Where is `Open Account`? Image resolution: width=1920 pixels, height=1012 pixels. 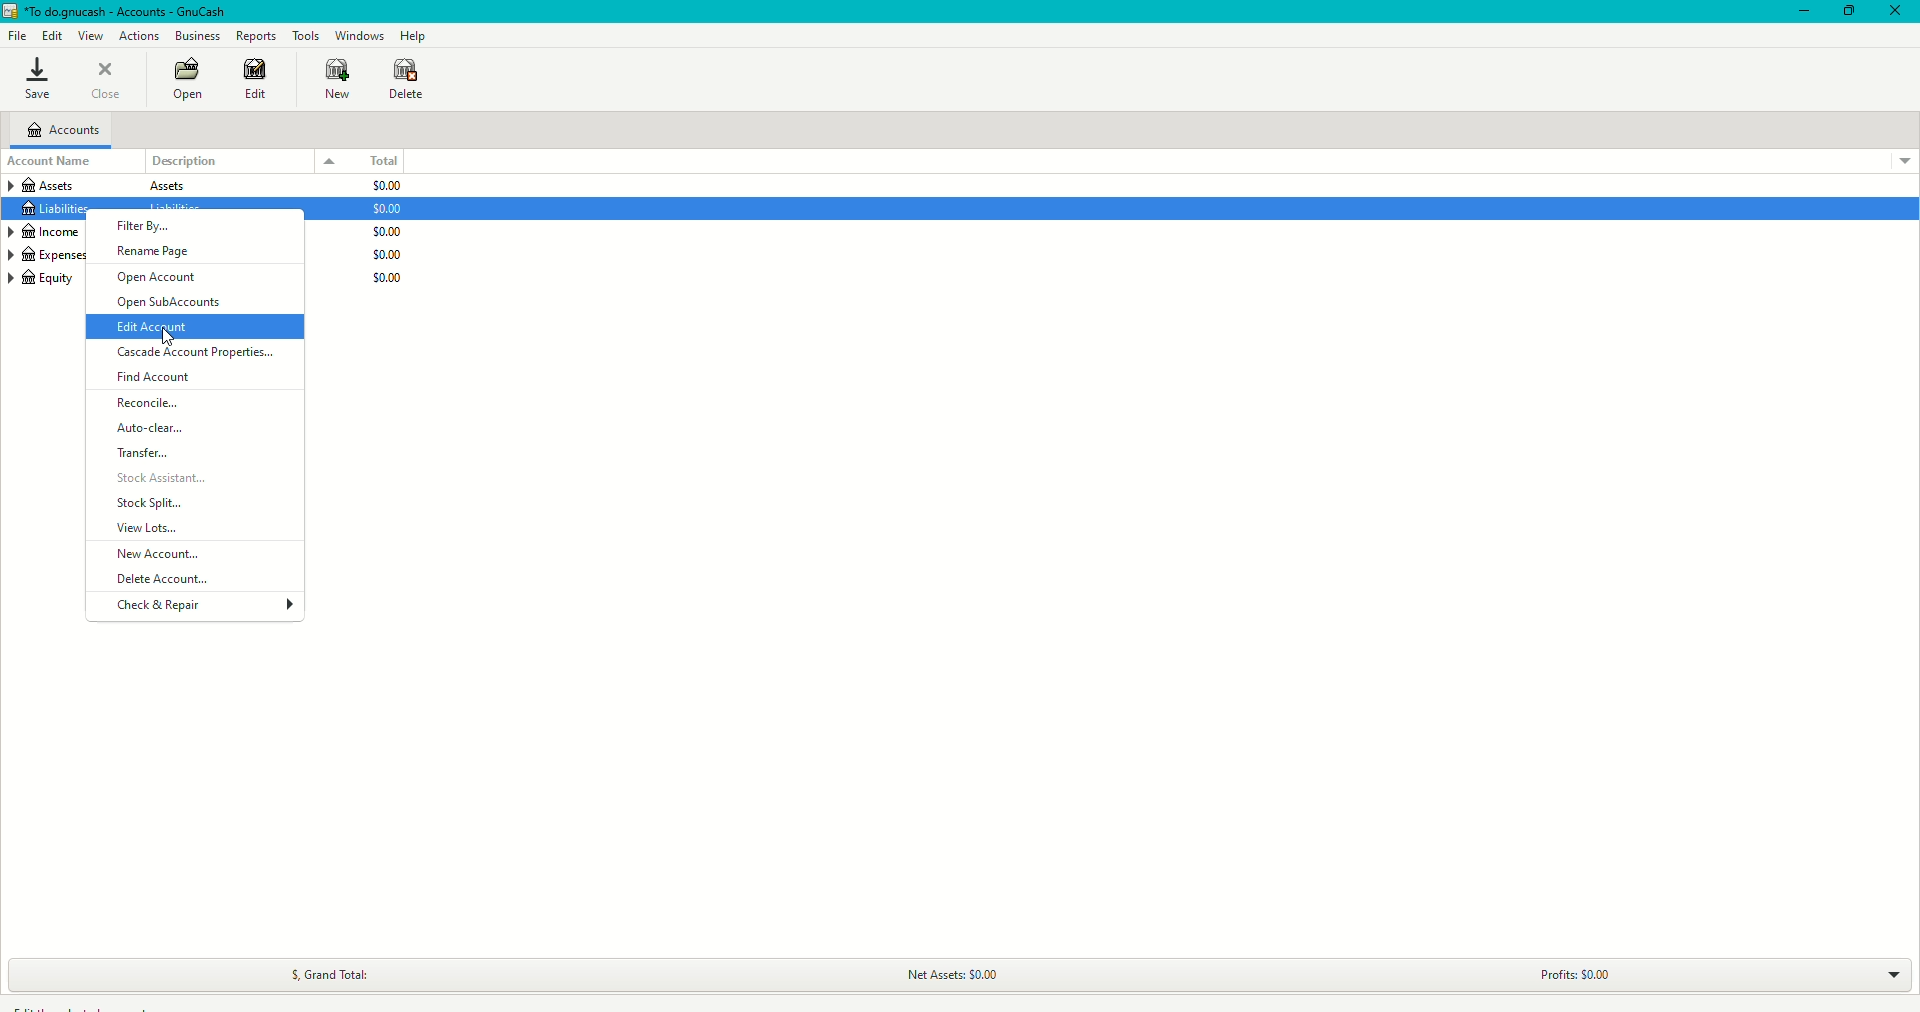
Open Account is located at coordinates (161, 277).